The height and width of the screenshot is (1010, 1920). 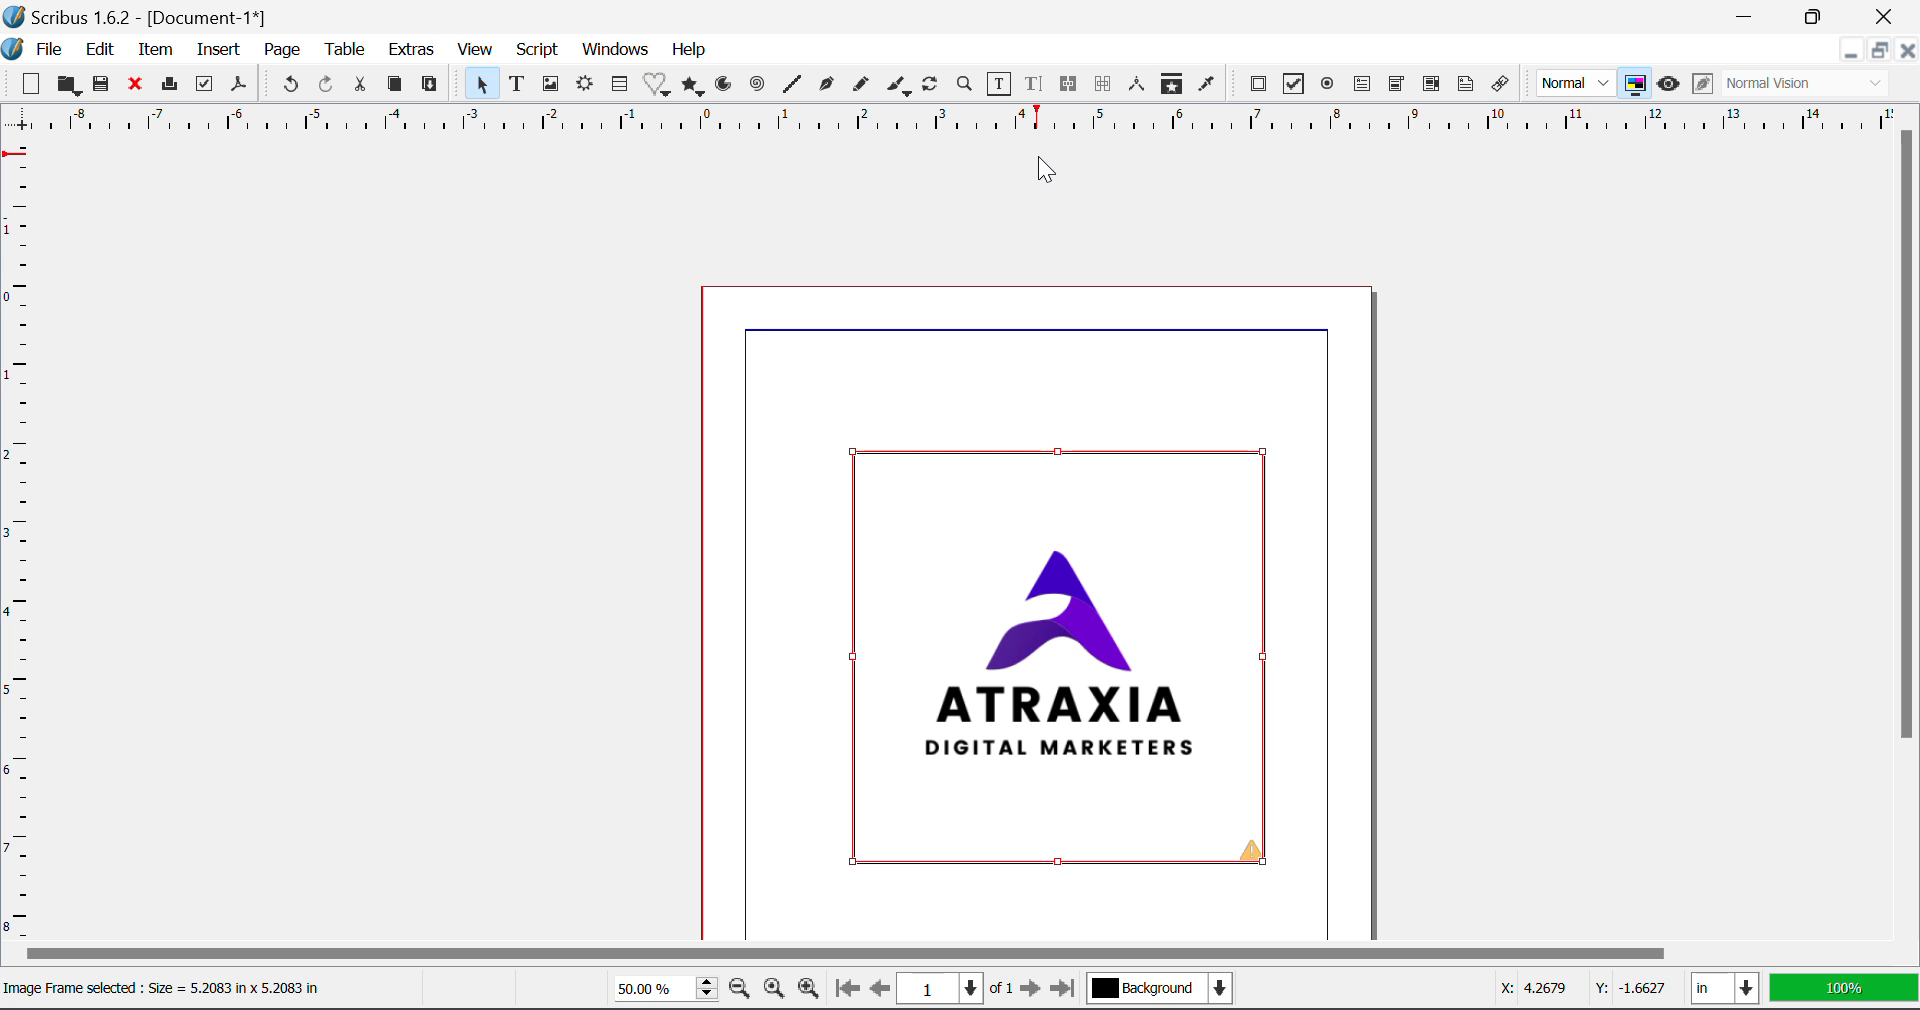 What do you see at coordinates (330, 85) in the screenshot?
I see `Redo` at bounding box center [330, 85].